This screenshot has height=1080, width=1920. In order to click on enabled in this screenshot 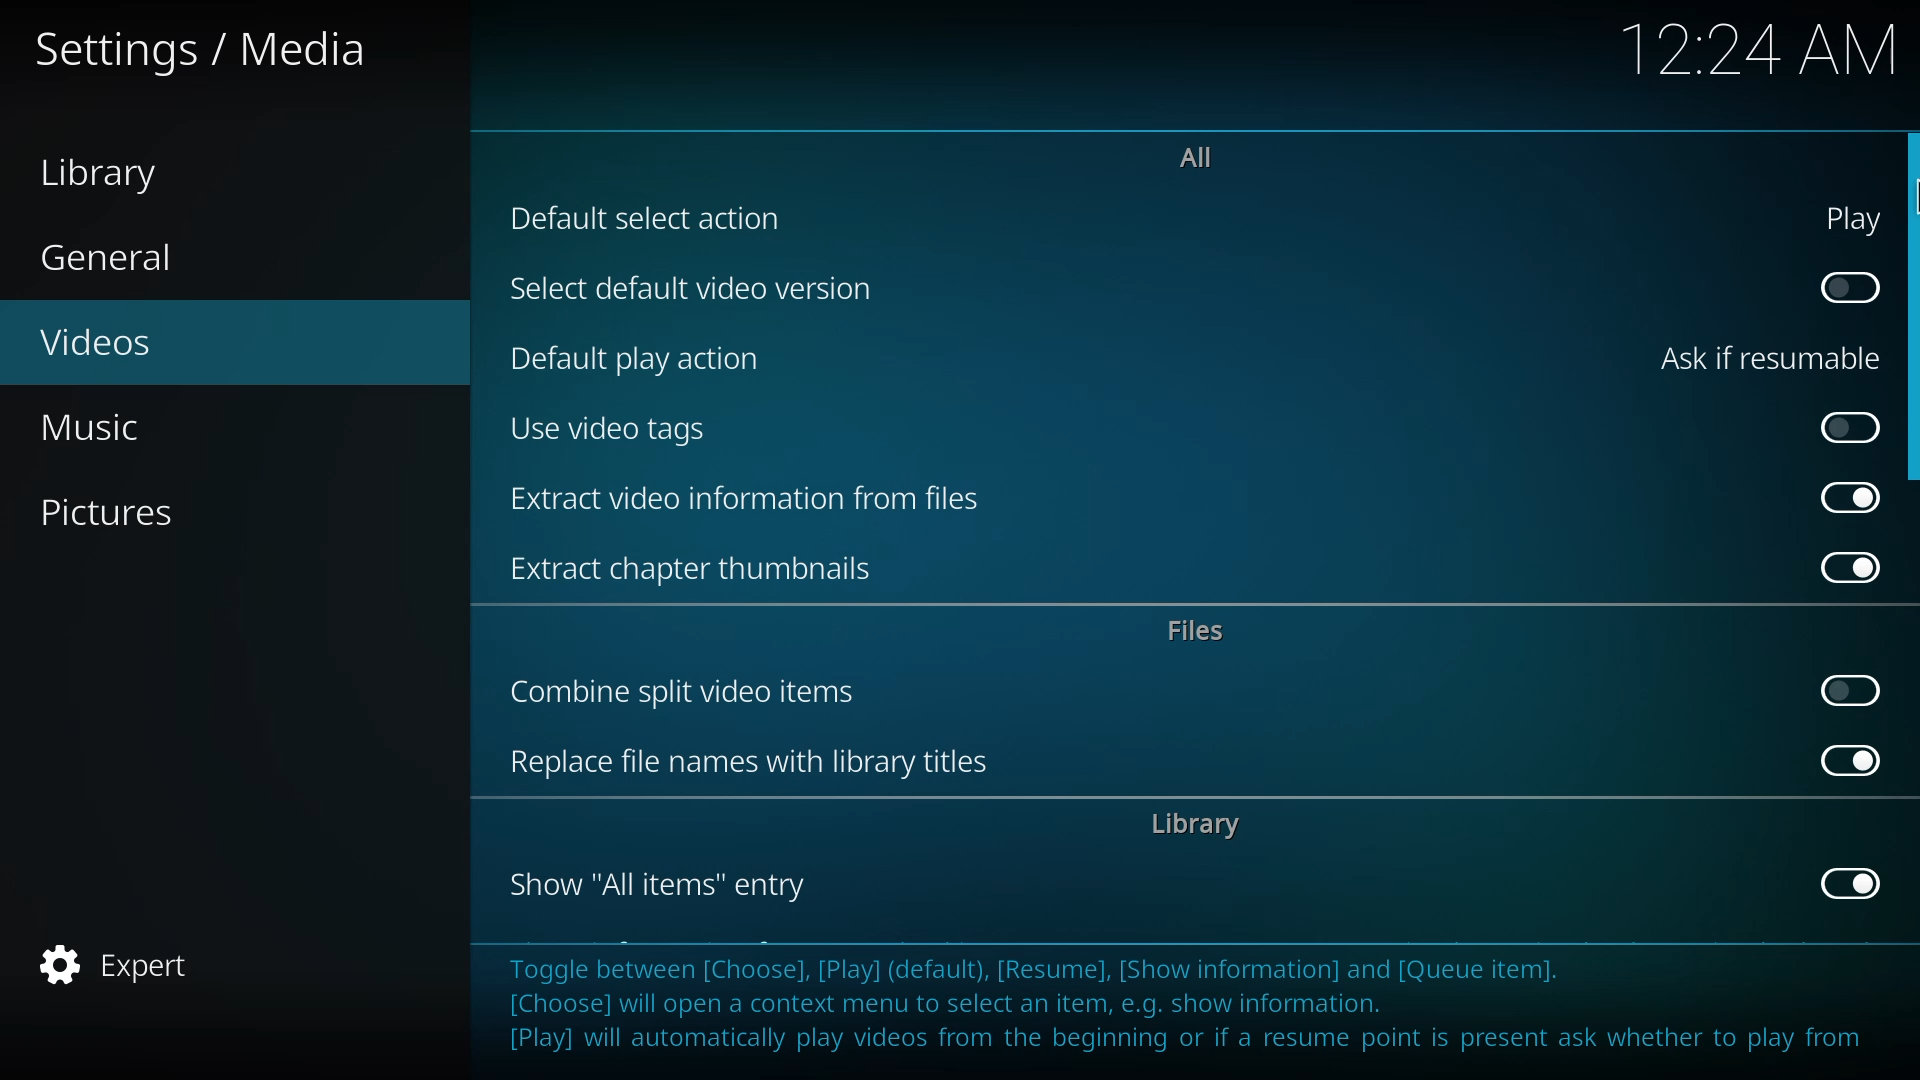, I will do `click(1852, 566)`.